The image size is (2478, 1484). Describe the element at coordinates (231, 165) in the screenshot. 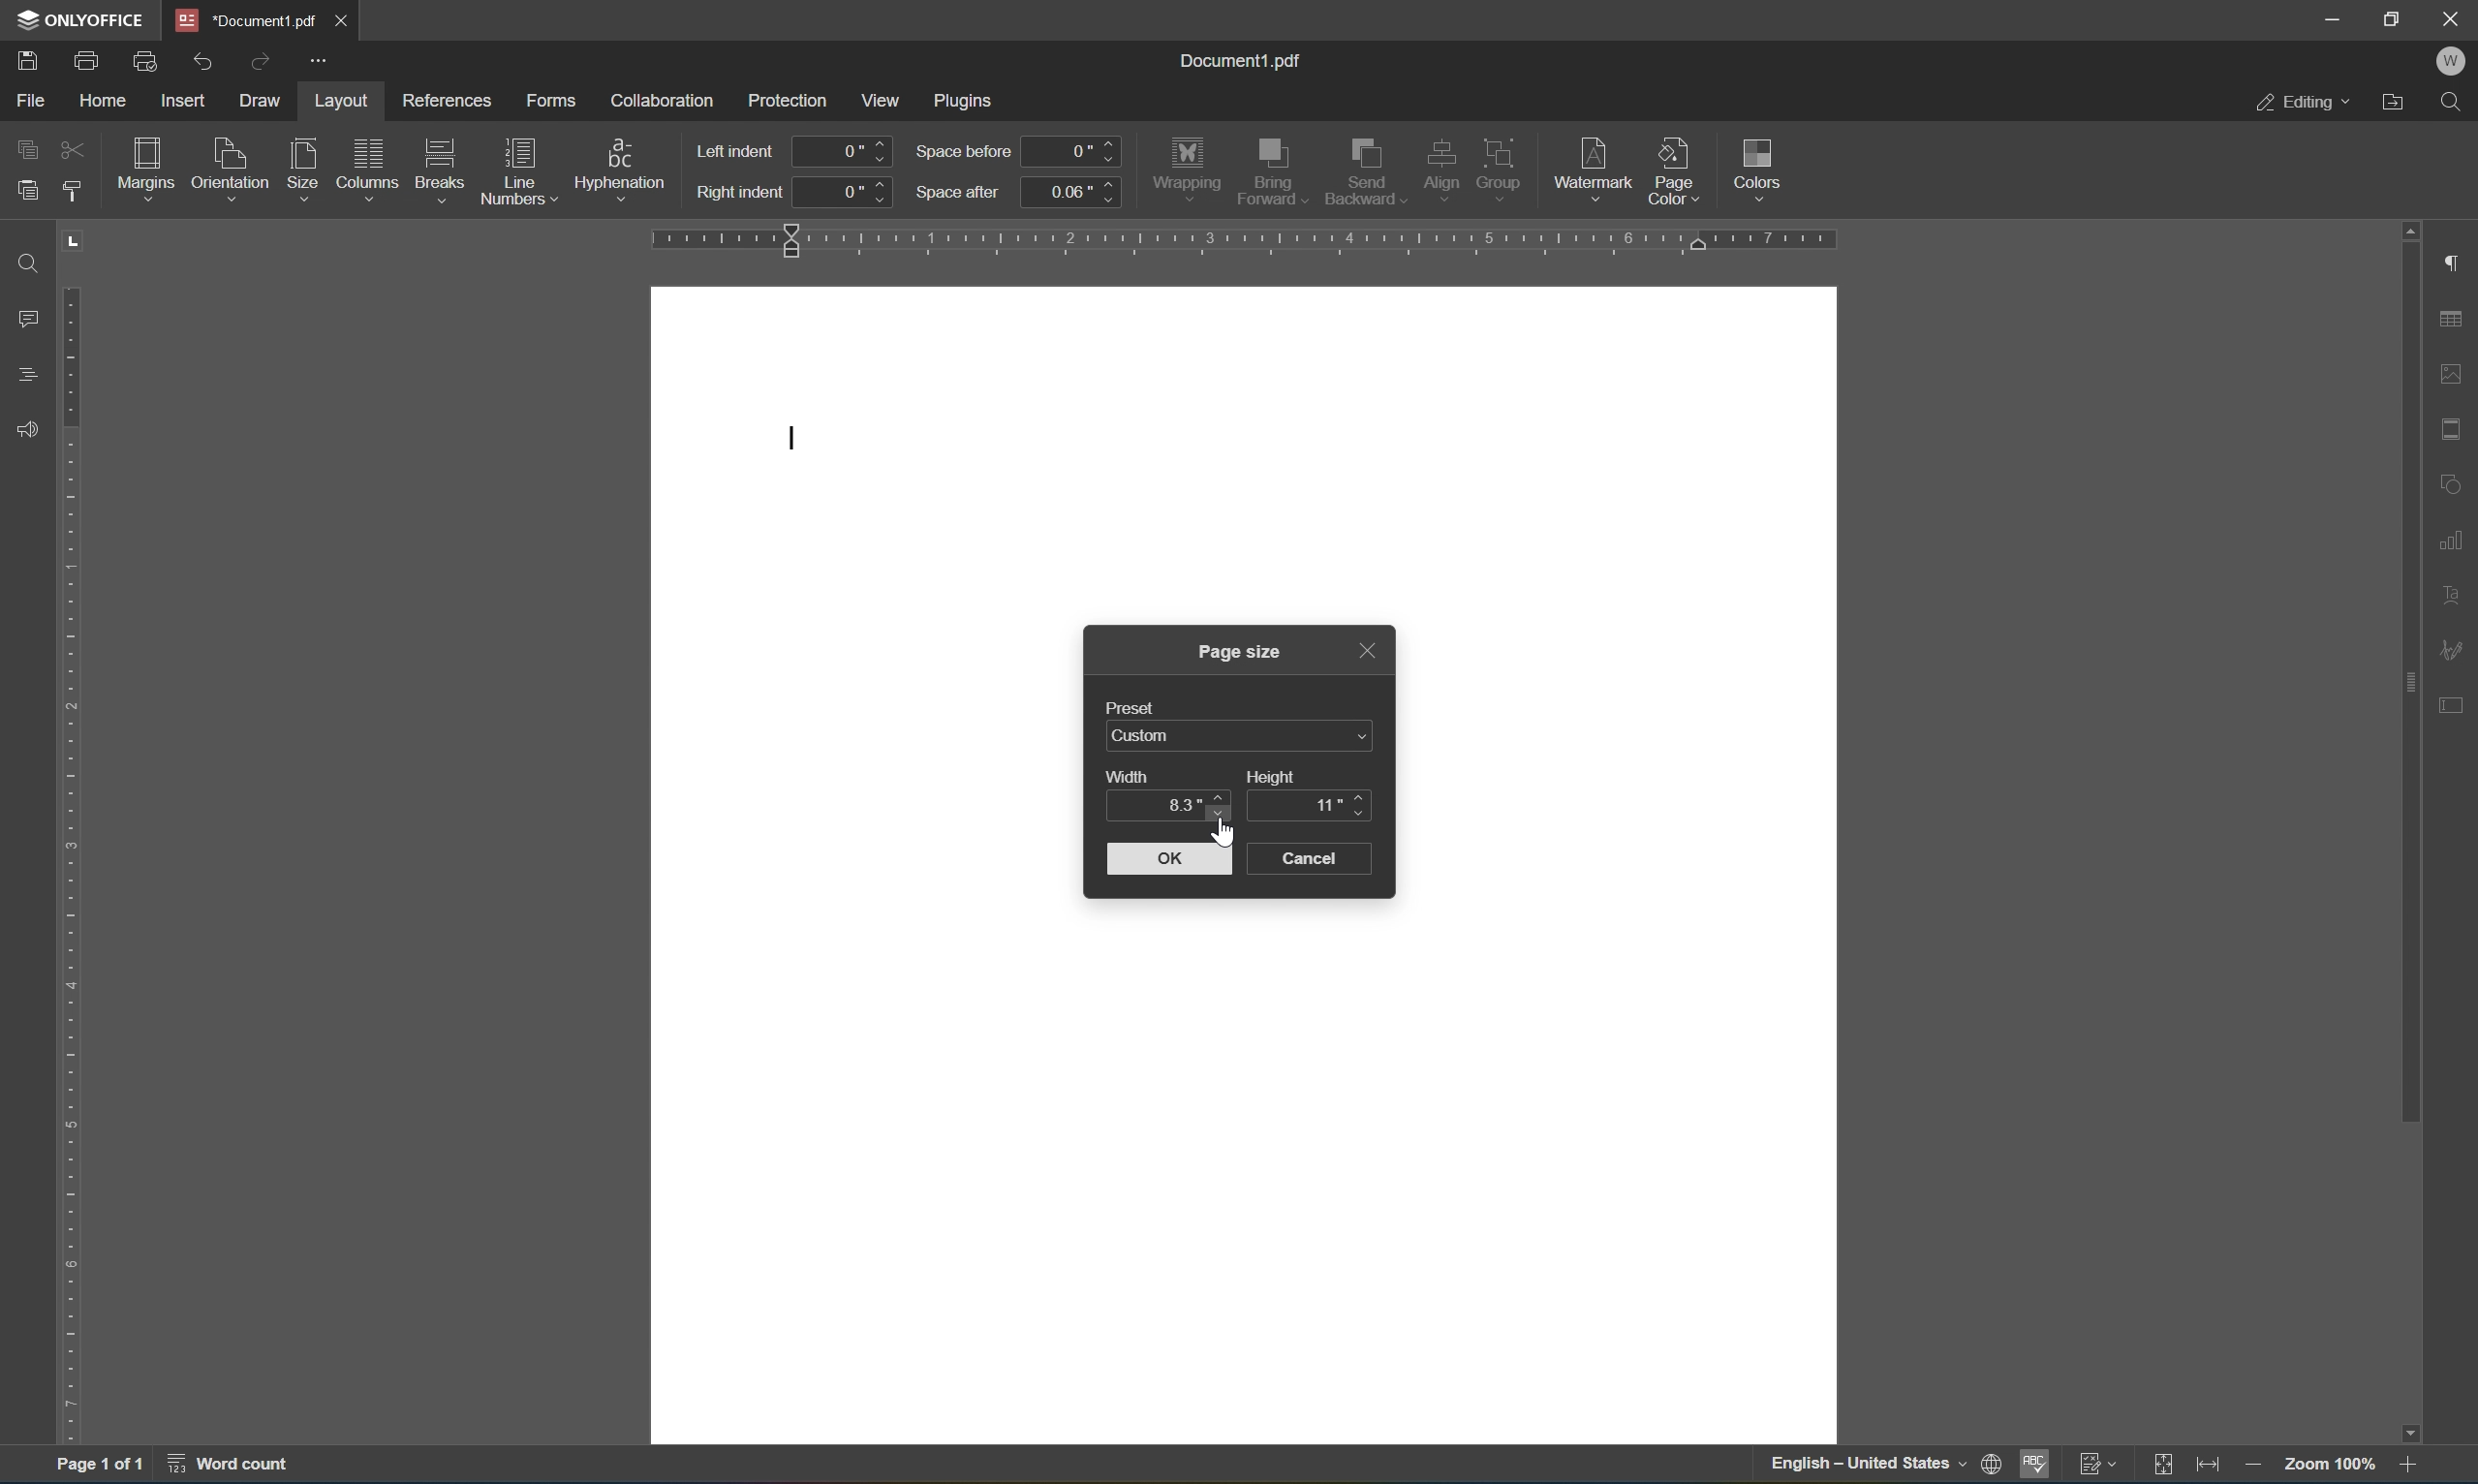

I see `orientation` at that location.